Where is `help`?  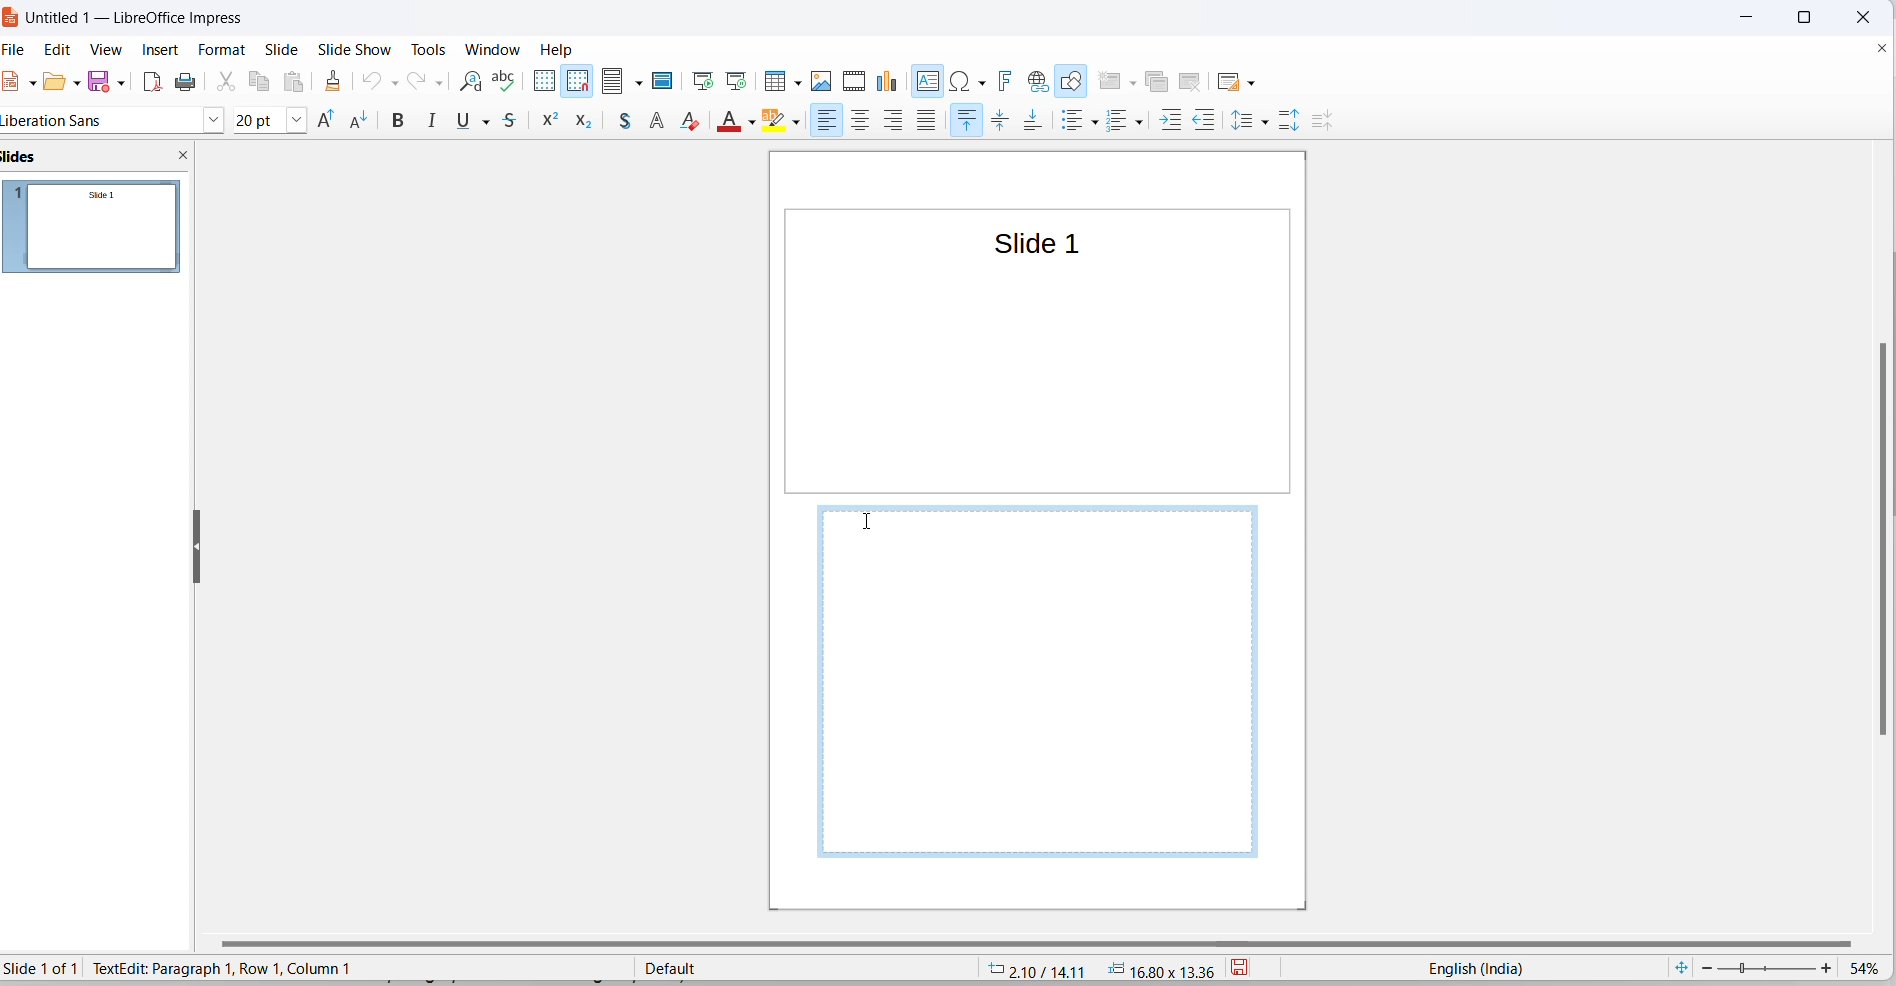 help is located at coordinates (558, 49).